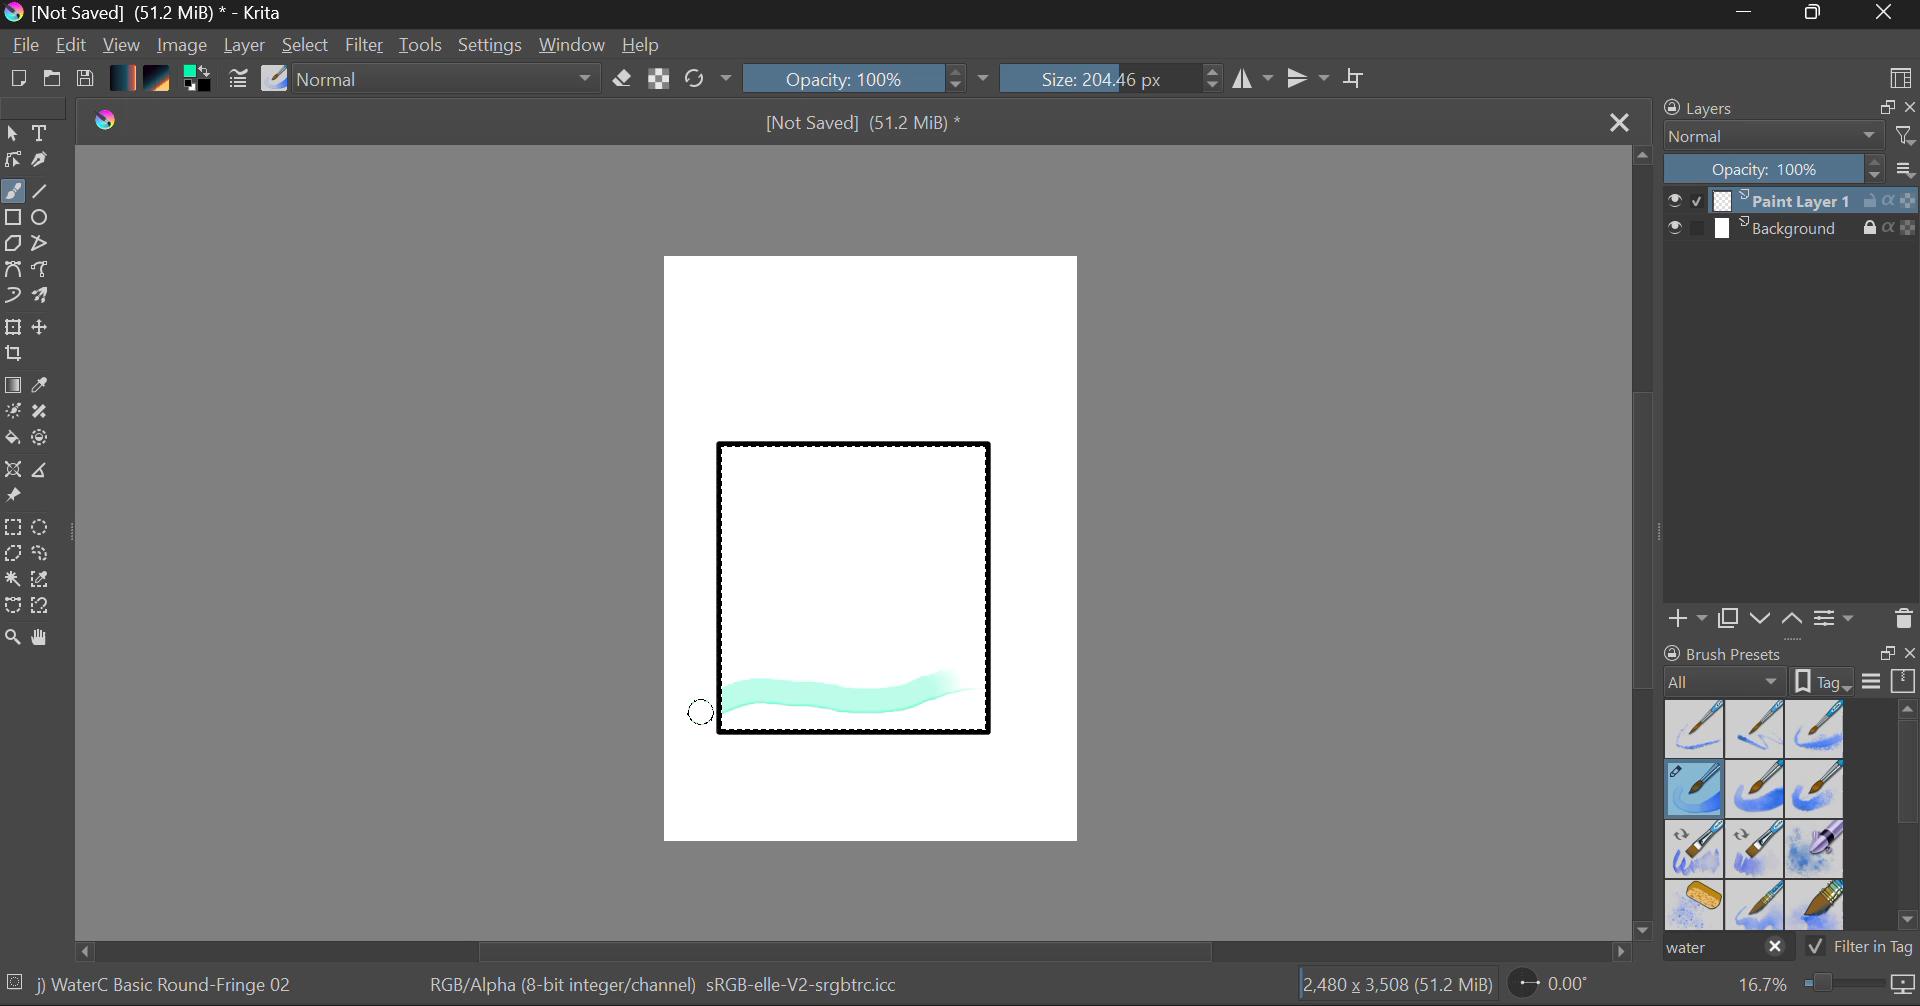 The width and height of the screenshot is (1920, 1006). What do you see at coordinates (1729, 619) in the screenshot?
I see `Copy Layer` at bounding box center [1729, 619].